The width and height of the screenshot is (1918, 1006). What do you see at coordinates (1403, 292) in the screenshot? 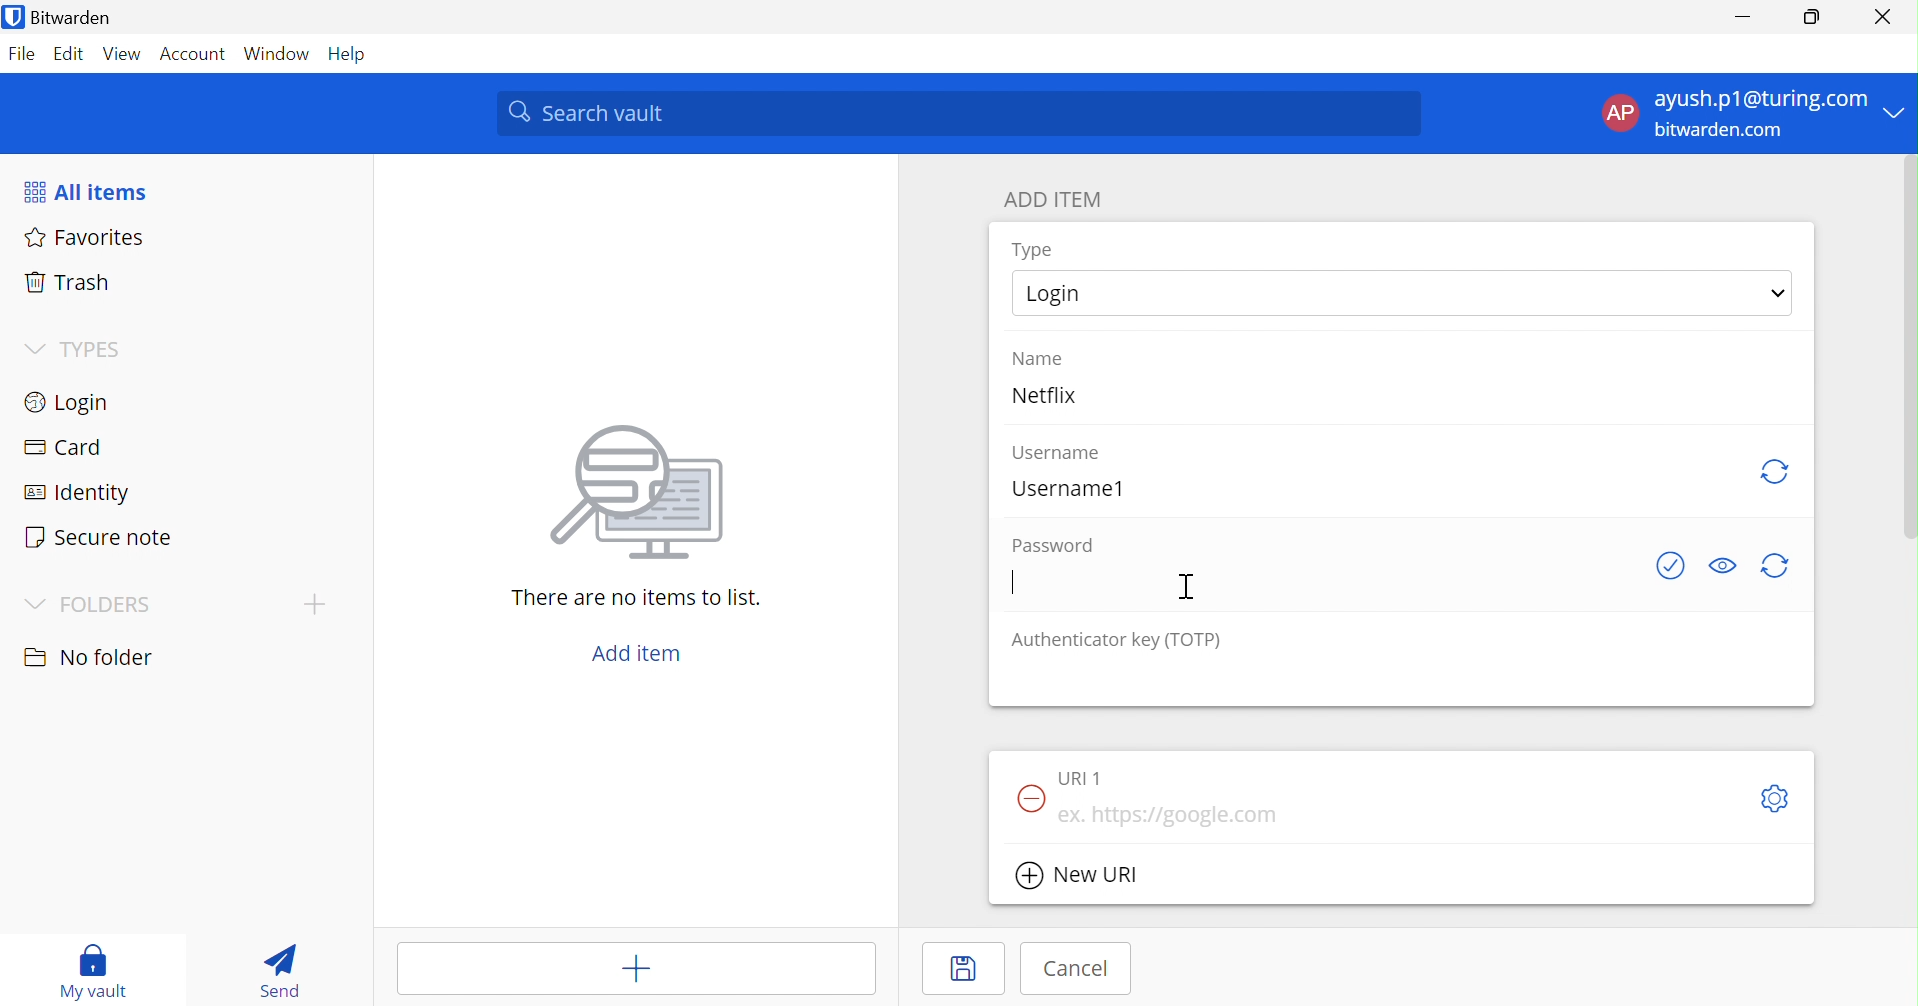
I see `Login` at bounding box center [1403, 292].